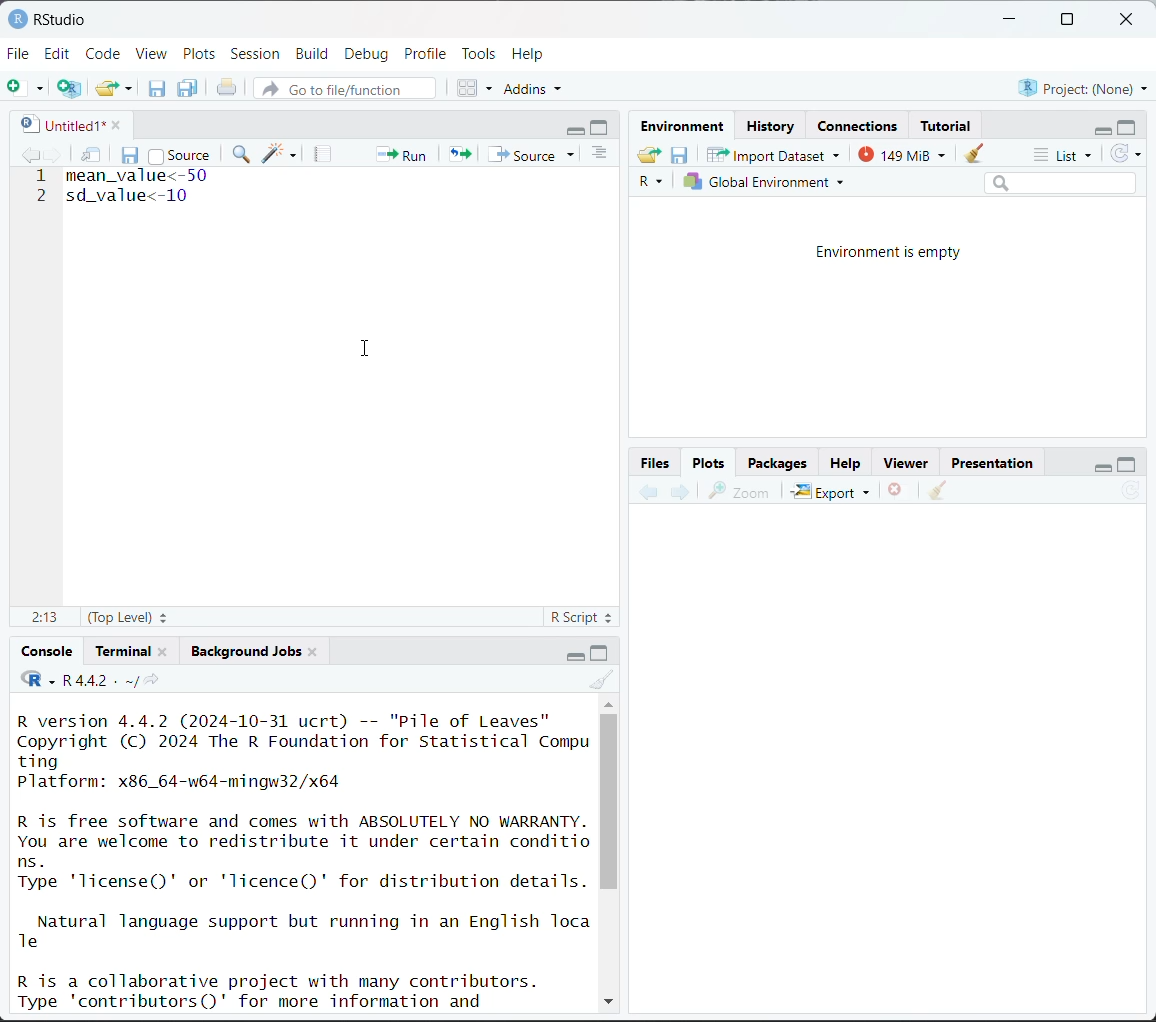 The image size is (1156, 1022). Describe the element at coordinates (601, 652) in the screenshot. I see `maximize` at that location.